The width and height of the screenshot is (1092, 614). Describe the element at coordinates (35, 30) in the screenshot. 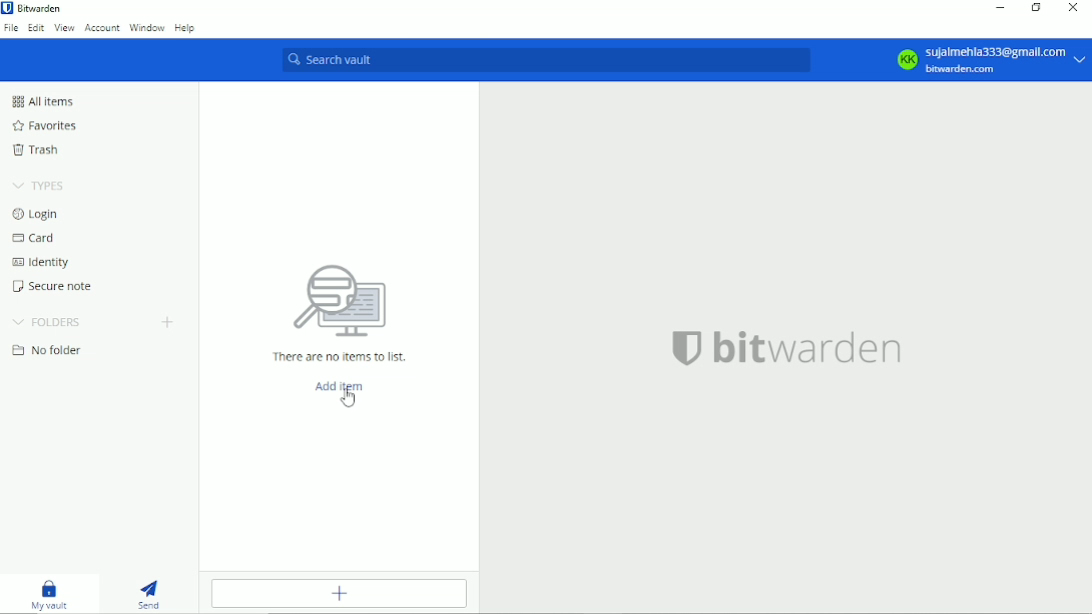

I see `Edit` at that location.